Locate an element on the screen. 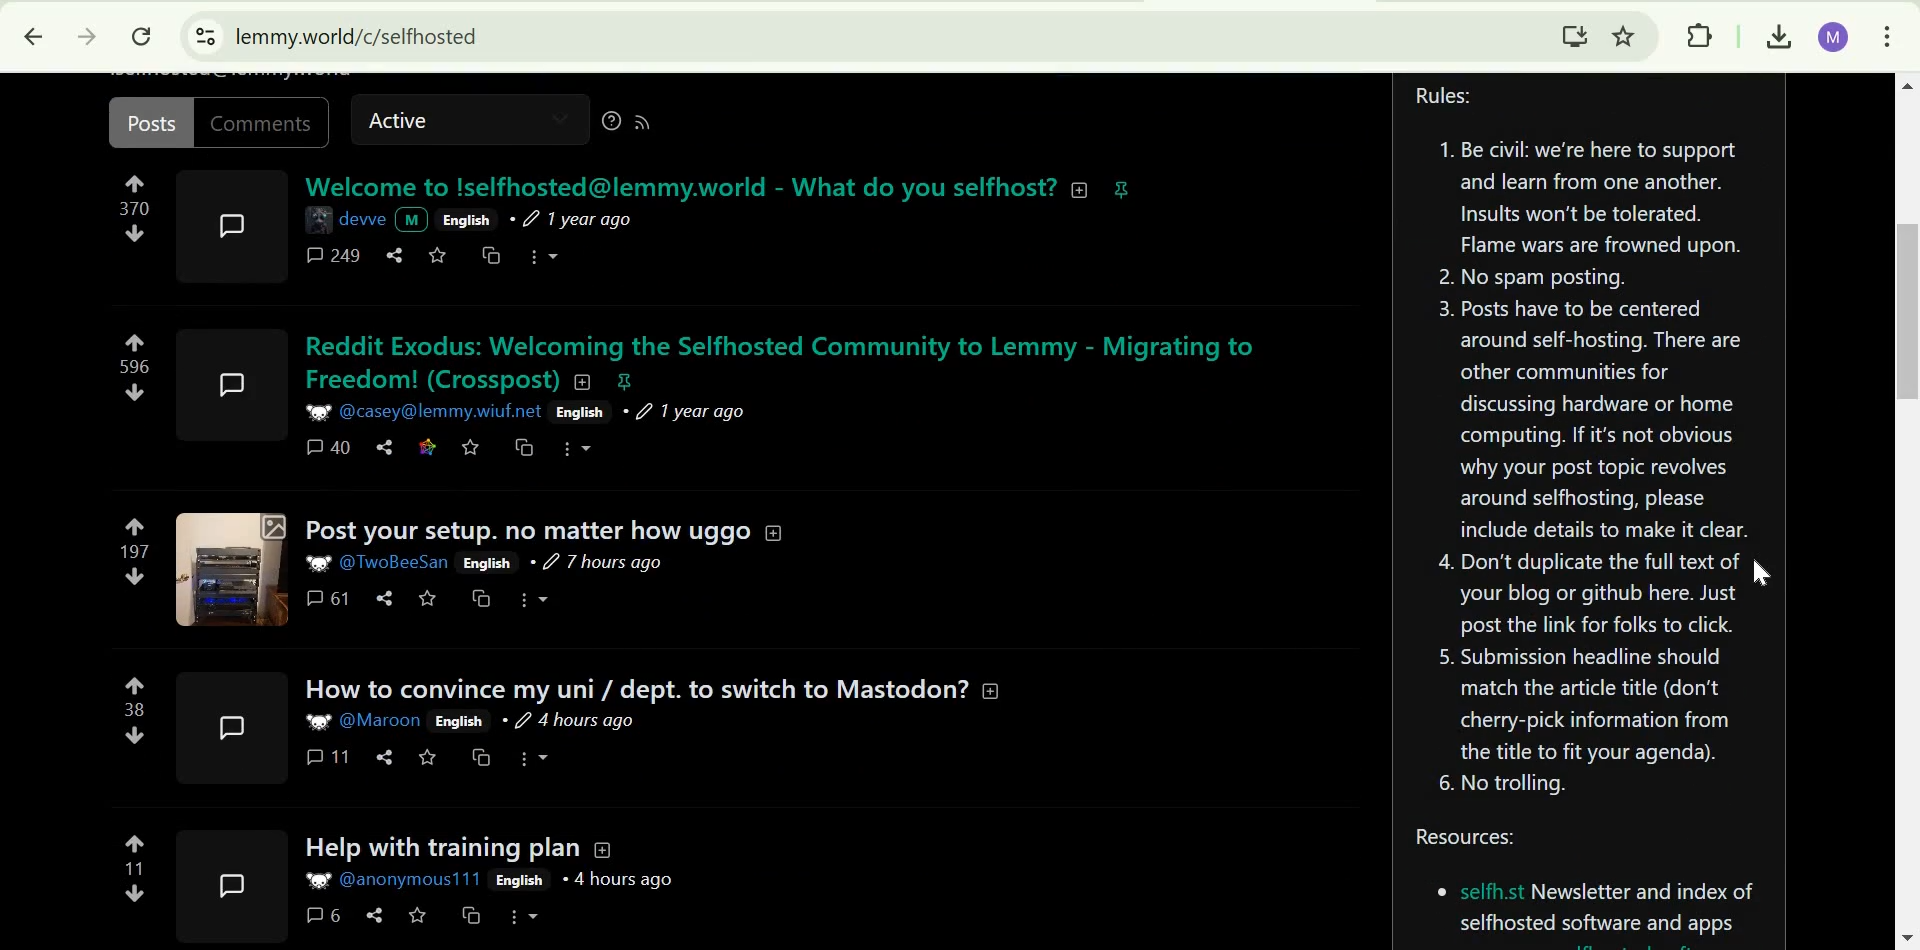 Image resolution: width=1920 pixels, height=950 pixels. english is located at coordinates (466, 219).